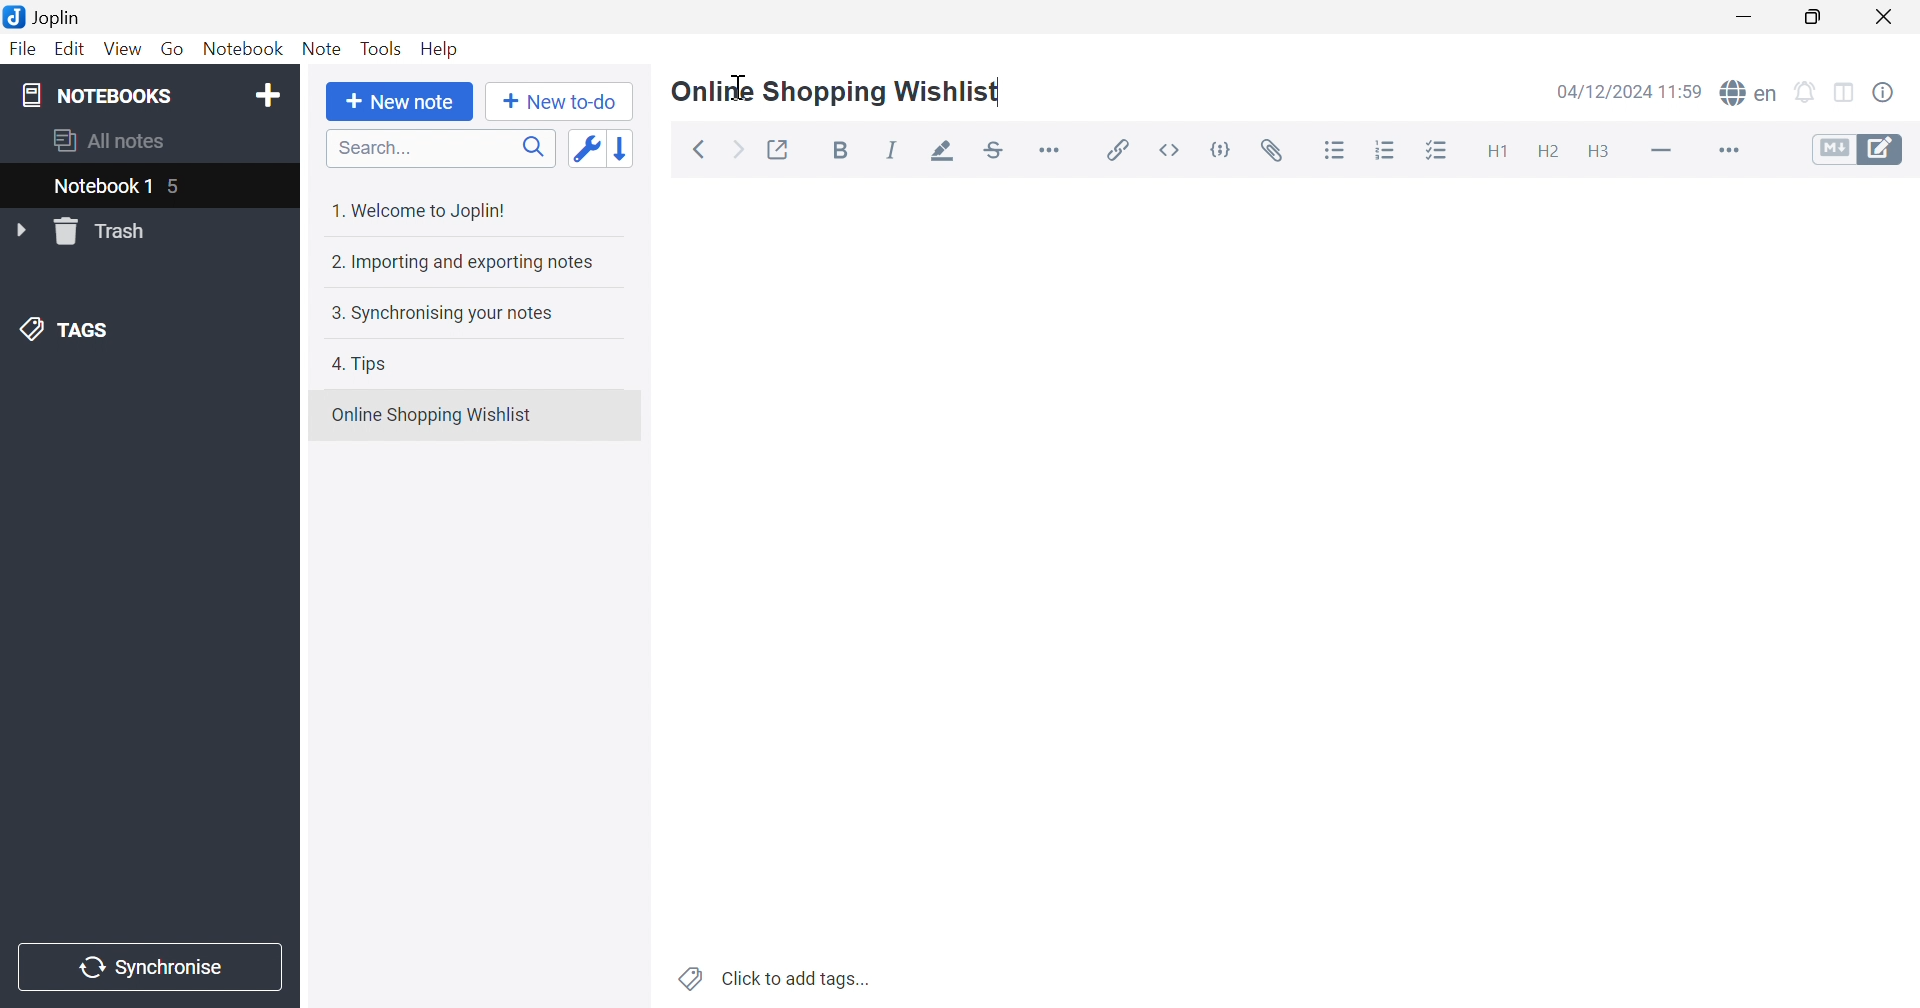 This screenshot has width=1920, height=1008. What do you see at coordinates (1886, 15) in the screenshot?
I see `Close` at bounding box center [1886, 15].